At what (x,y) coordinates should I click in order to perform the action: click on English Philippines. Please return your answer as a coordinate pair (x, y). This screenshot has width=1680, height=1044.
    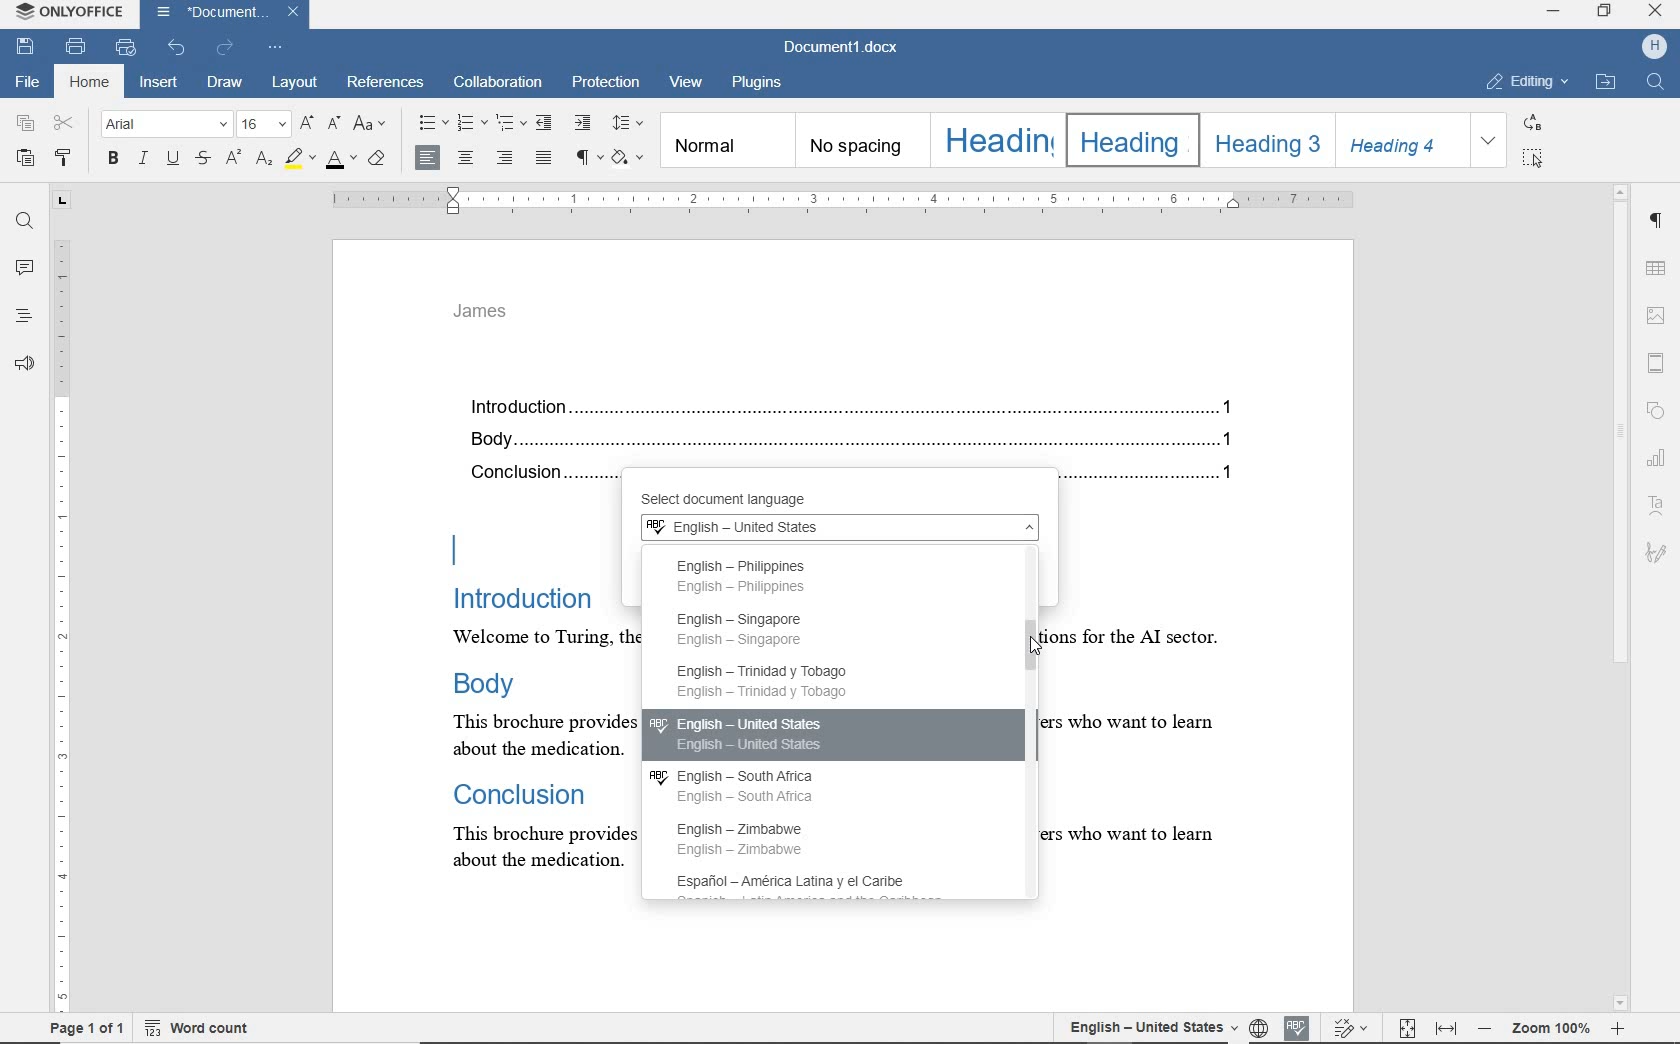
    Looking at the image, I should click on (746, 577).